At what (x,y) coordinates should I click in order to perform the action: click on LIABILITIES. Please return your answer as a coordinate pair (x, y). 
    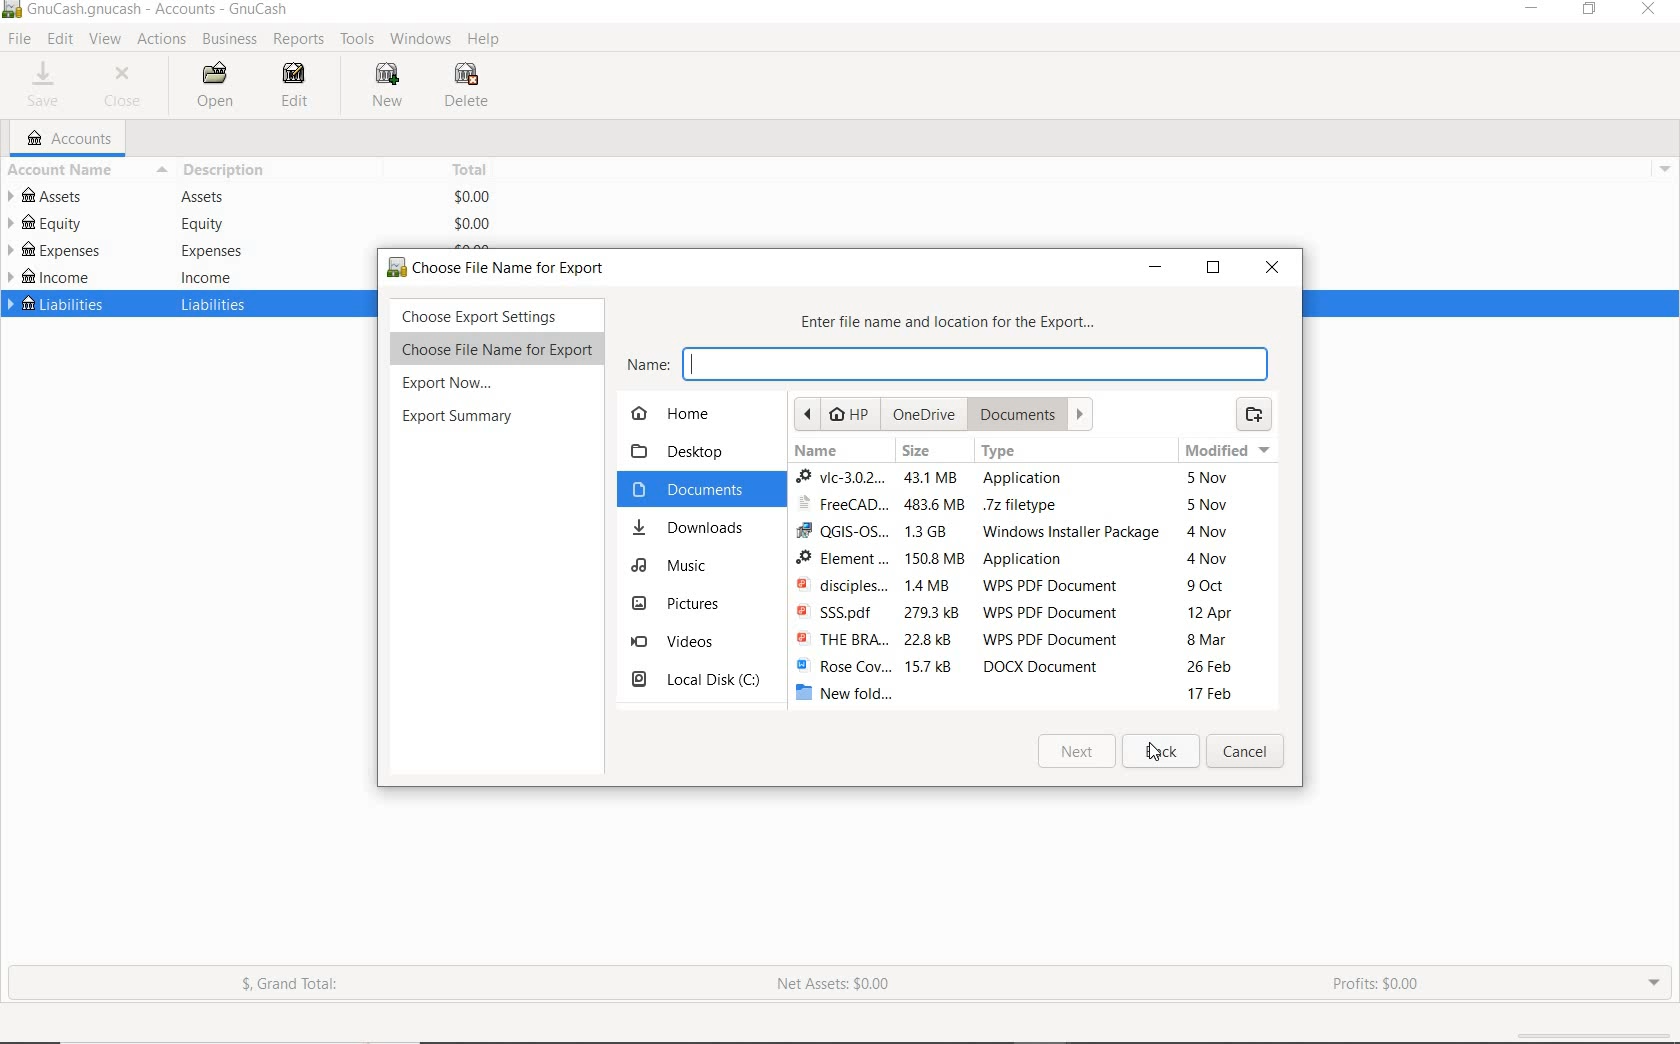
    Looking at the image, I should click on (55, 307).